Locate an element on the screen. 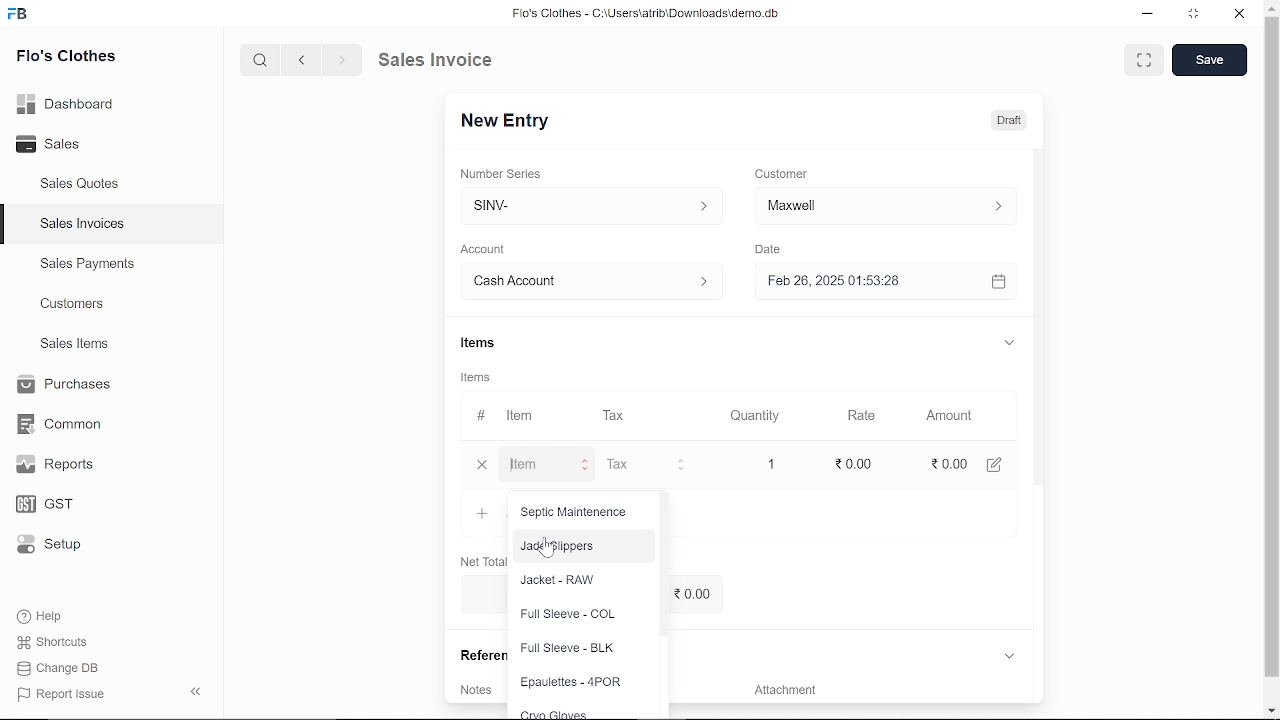  Tax is located at coordinates (626, 416).